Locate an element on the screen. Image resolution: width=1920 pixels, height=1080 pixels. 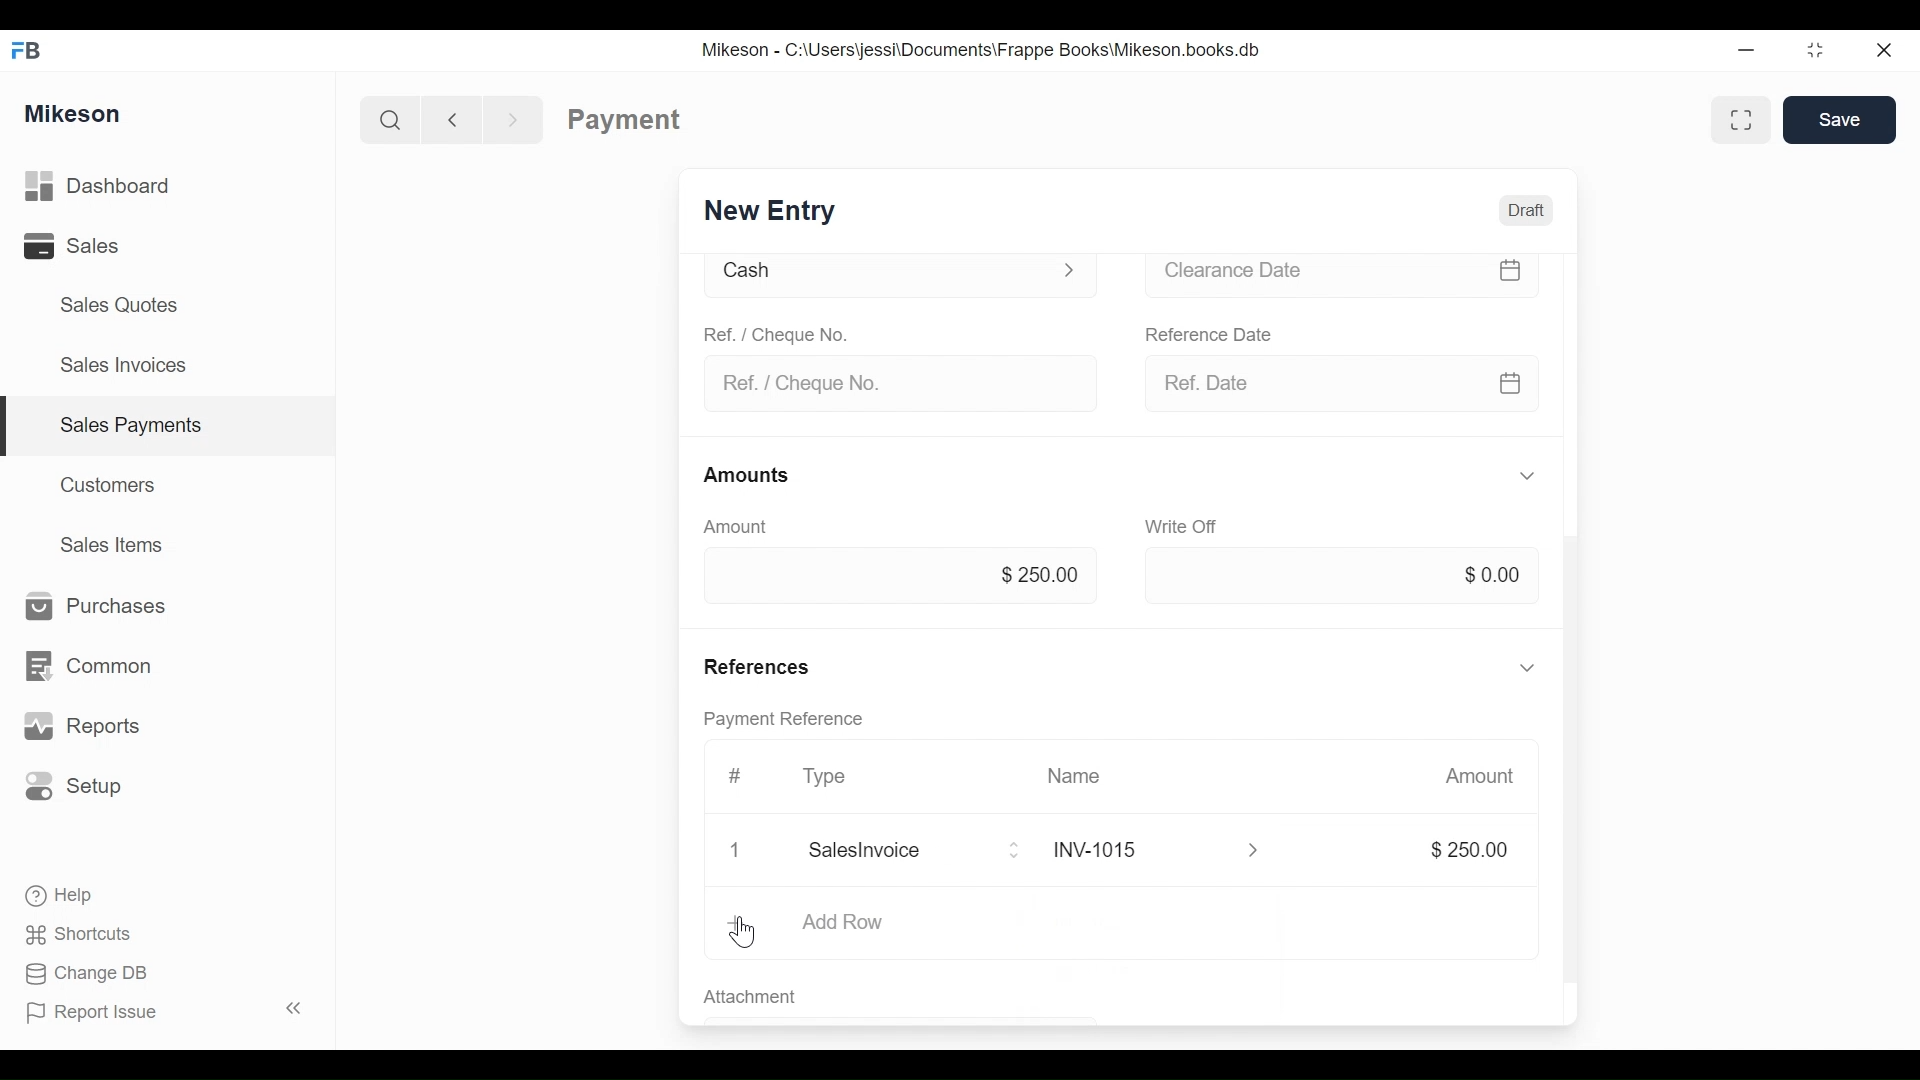
Help is located at coordinates (74, 895).